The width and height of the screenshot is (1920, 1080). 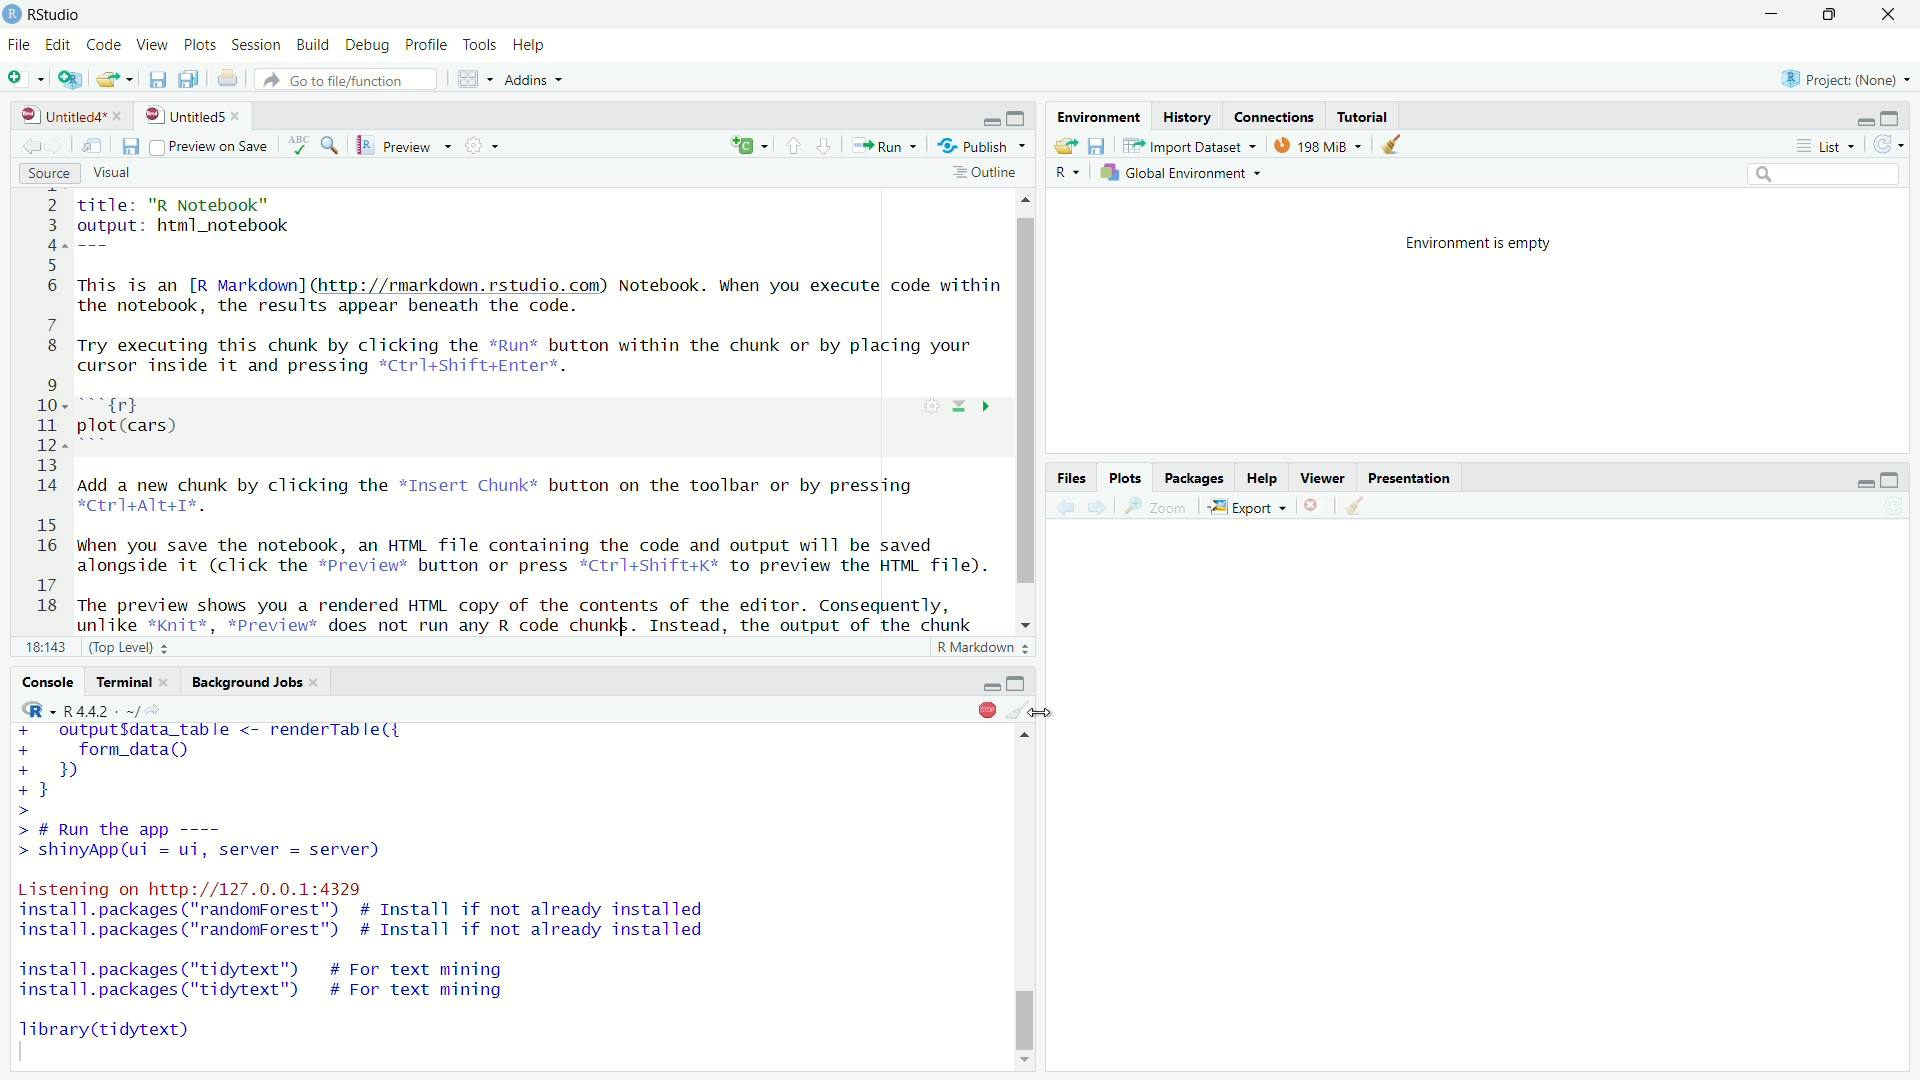 What do you see at coordinates (1063, 173) in the screenshot?
I see `R` at bounding box center [1063, 173].